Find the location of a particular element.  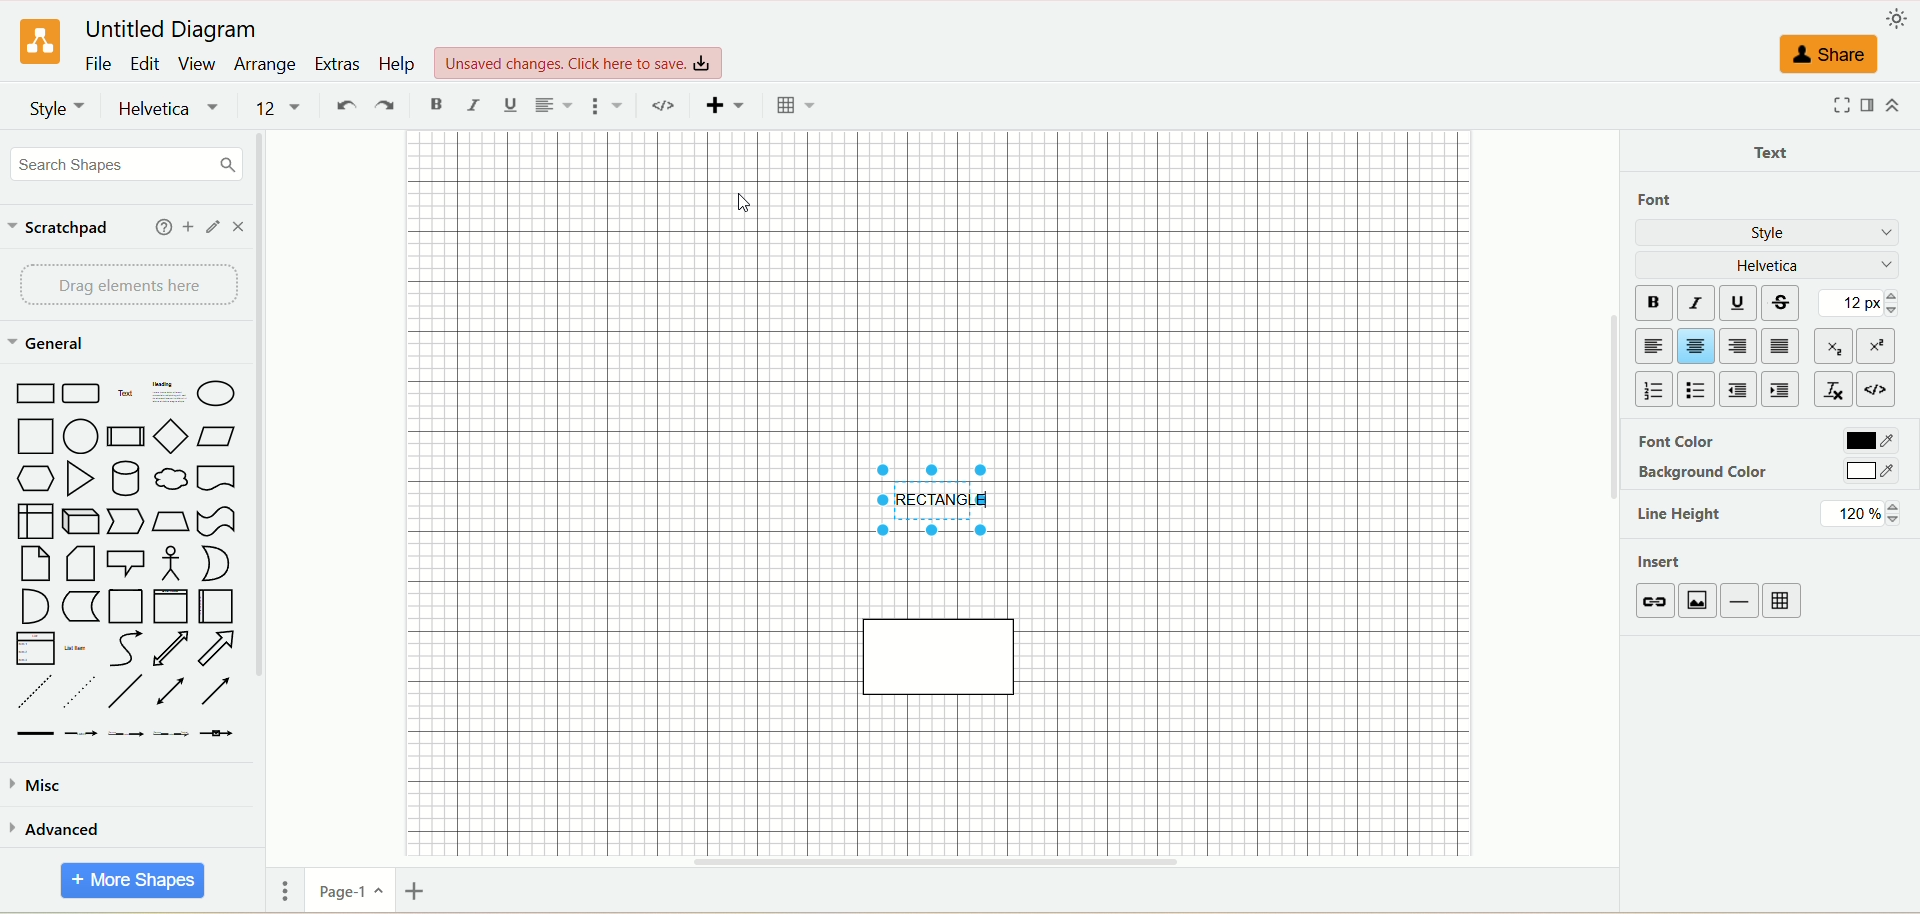

line height is located at coordinates (1766, 513).